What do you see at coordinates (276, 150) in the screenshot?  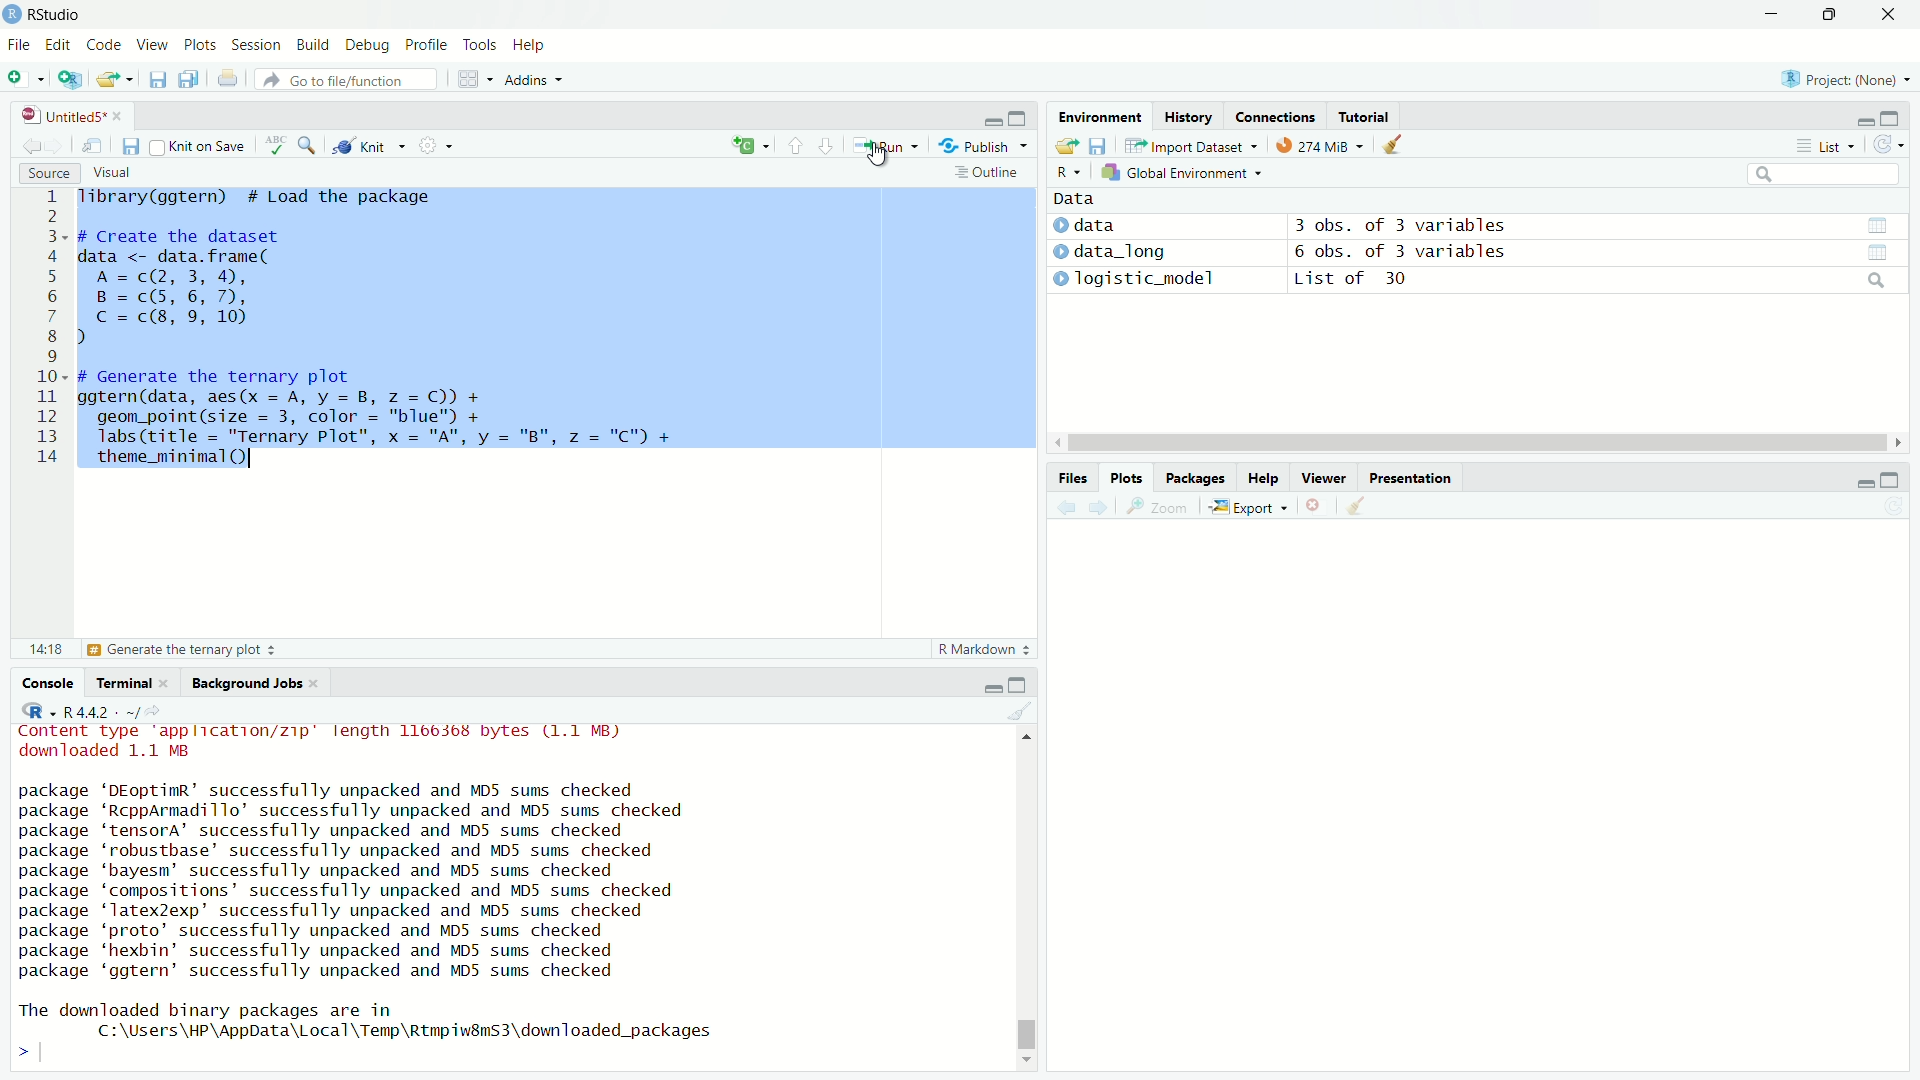 I see `abc` at bounding box center [276, 150].